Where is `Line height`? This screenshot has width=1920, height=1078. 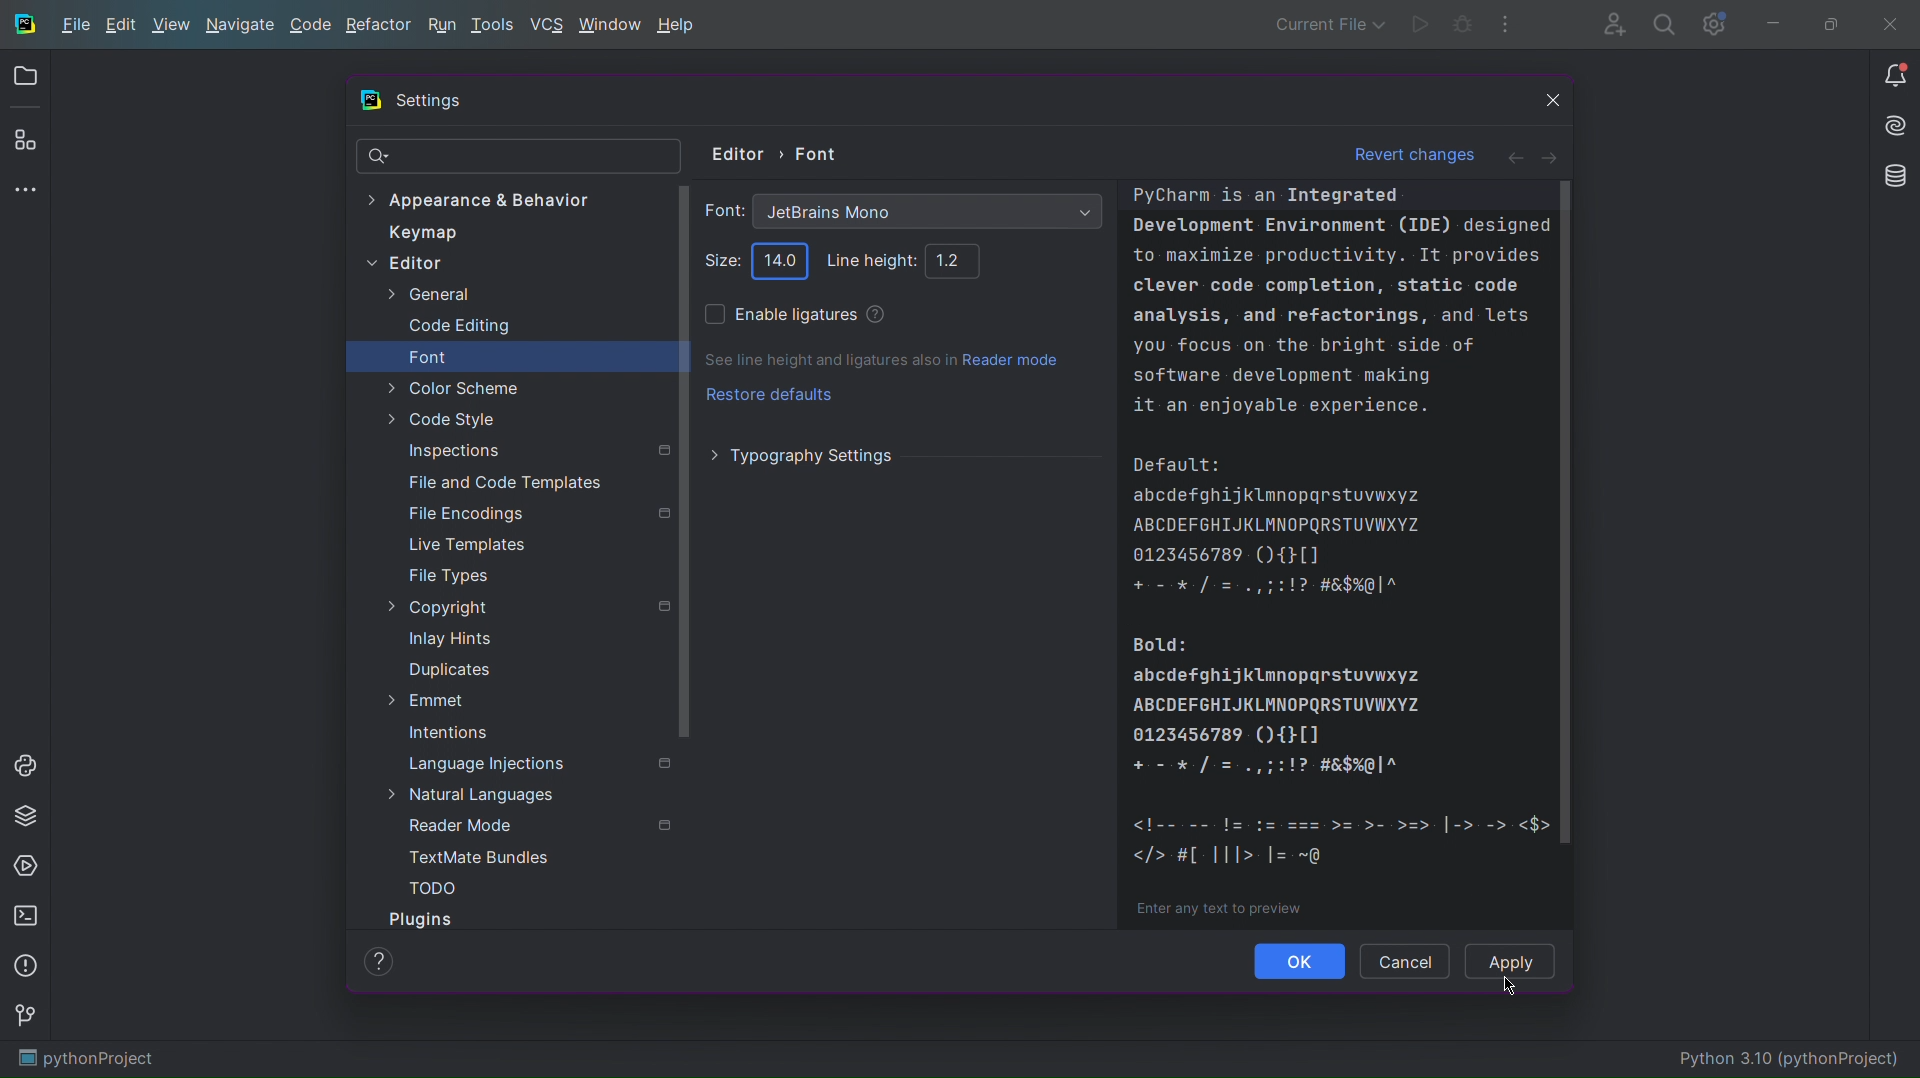 Line height is located at coordinates (865, 261).